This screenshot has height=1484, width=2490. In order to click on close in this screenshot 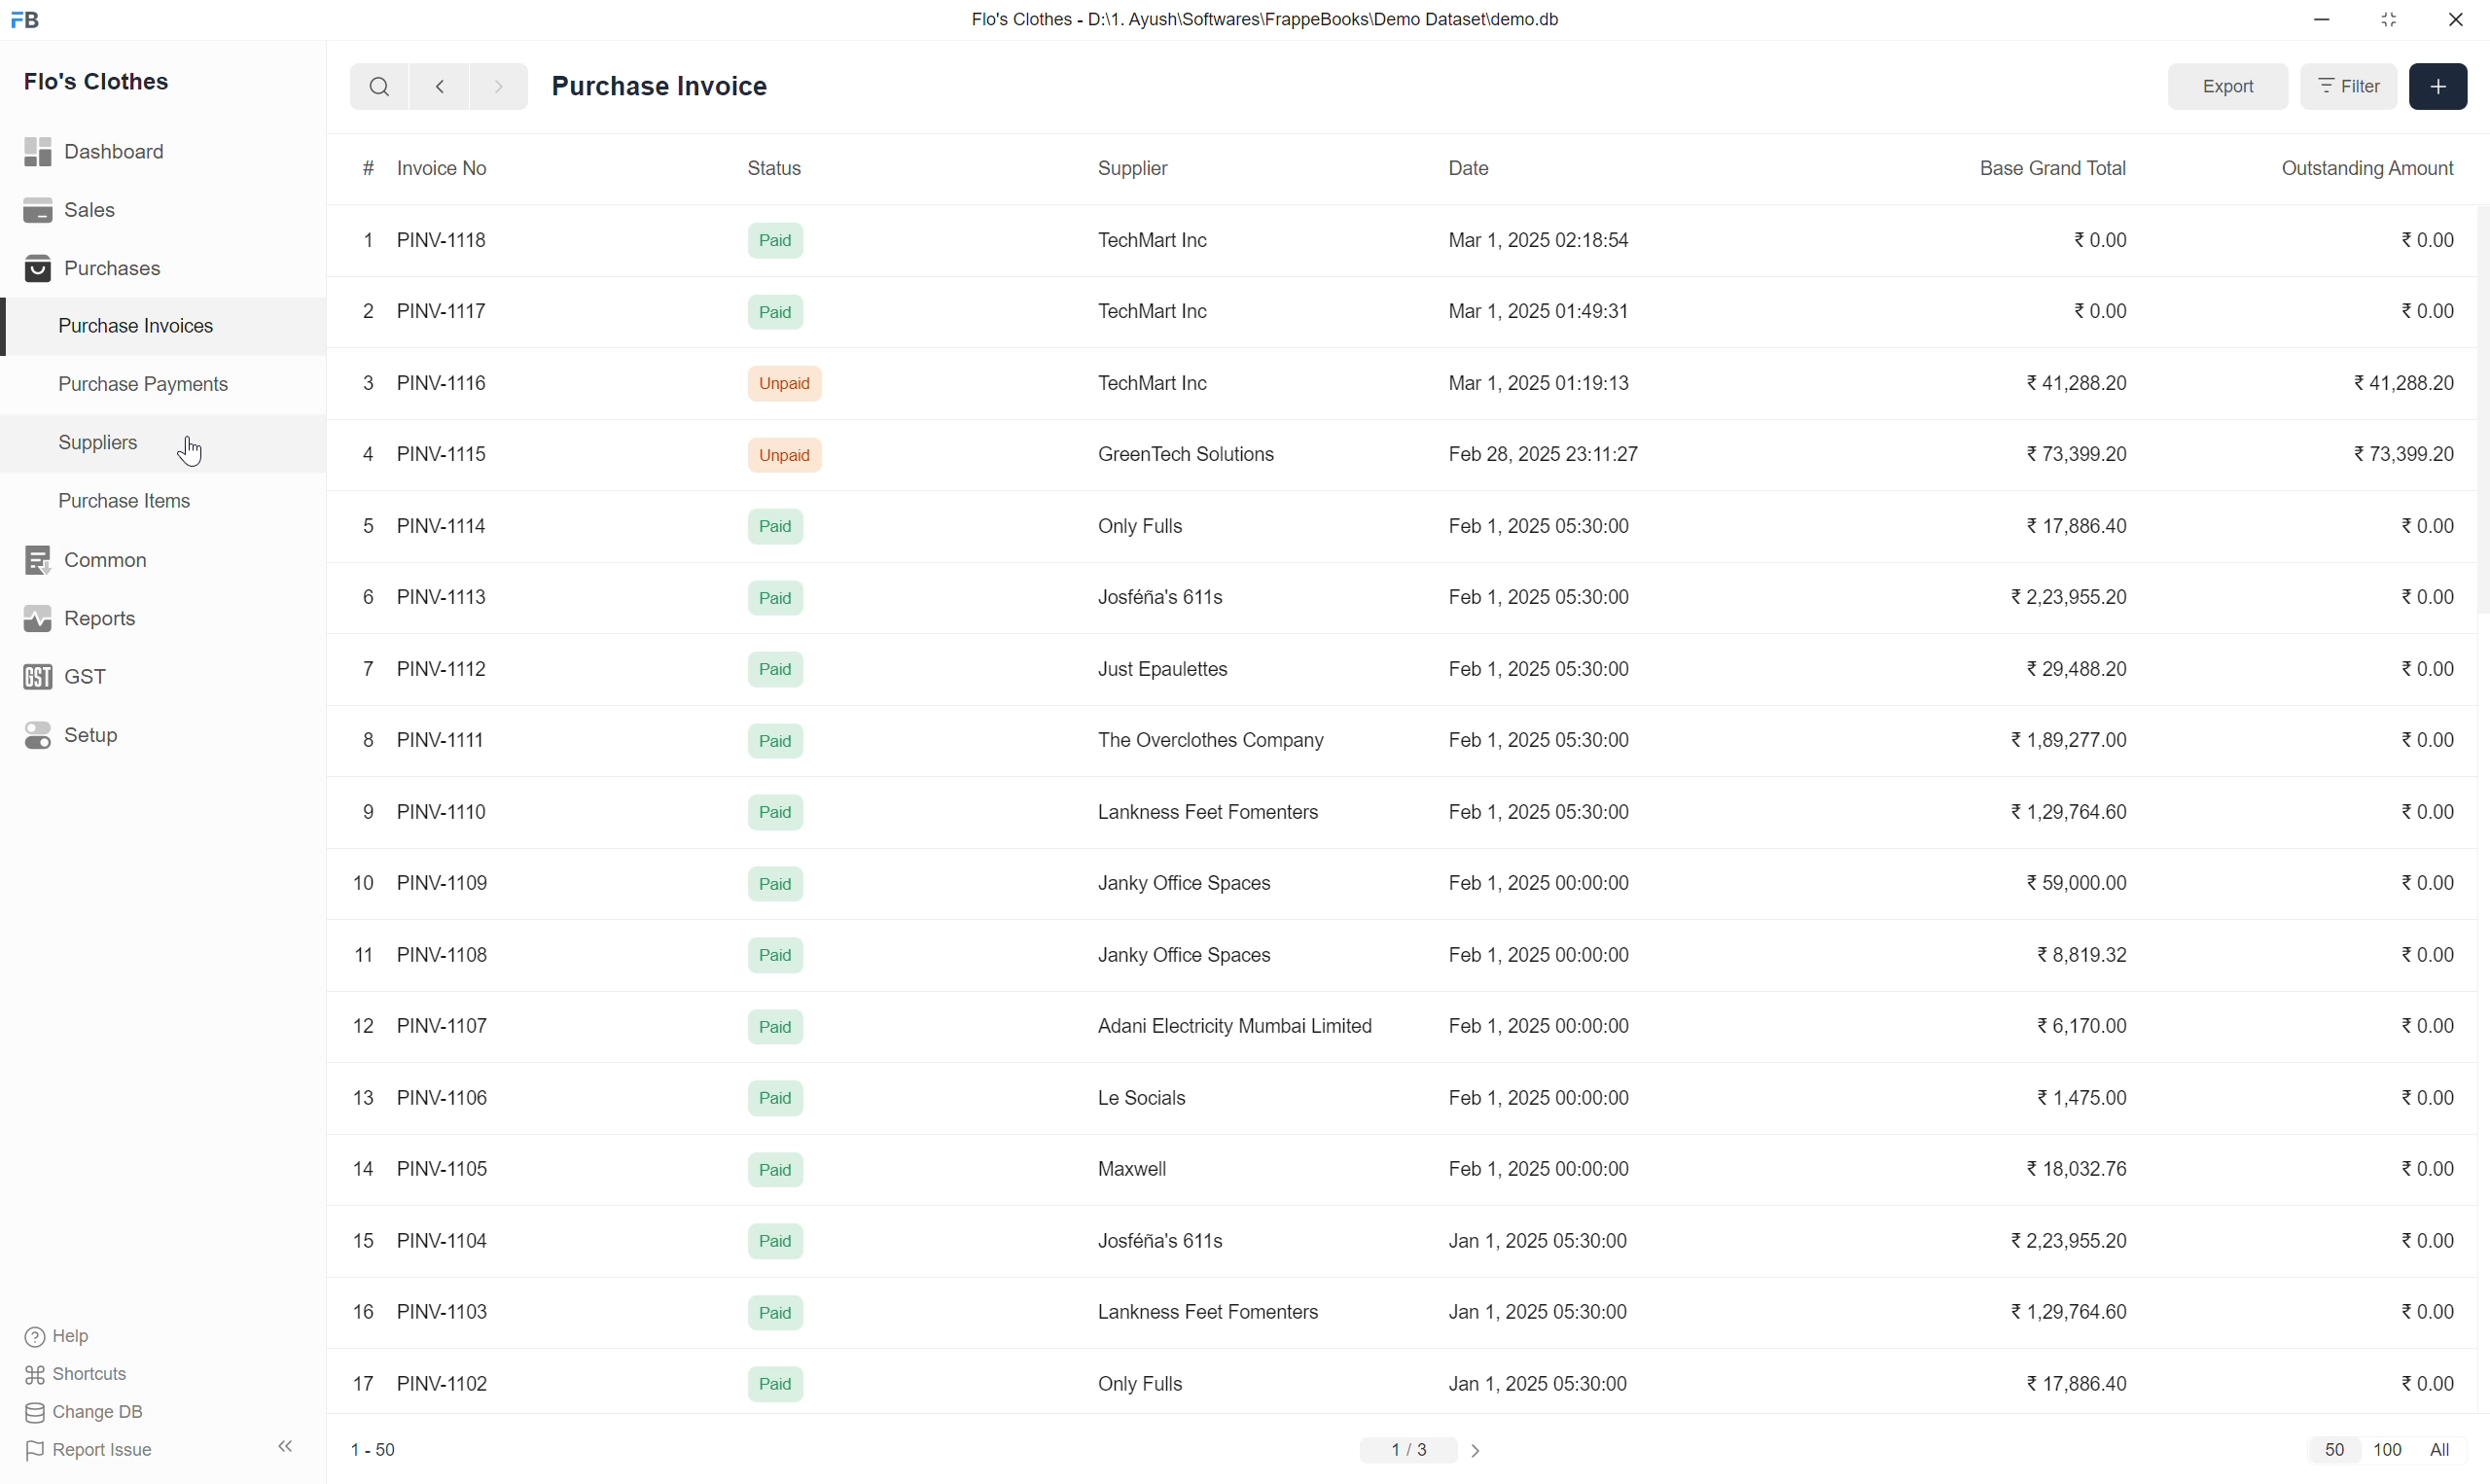, I will do `click(2456, 23)`.